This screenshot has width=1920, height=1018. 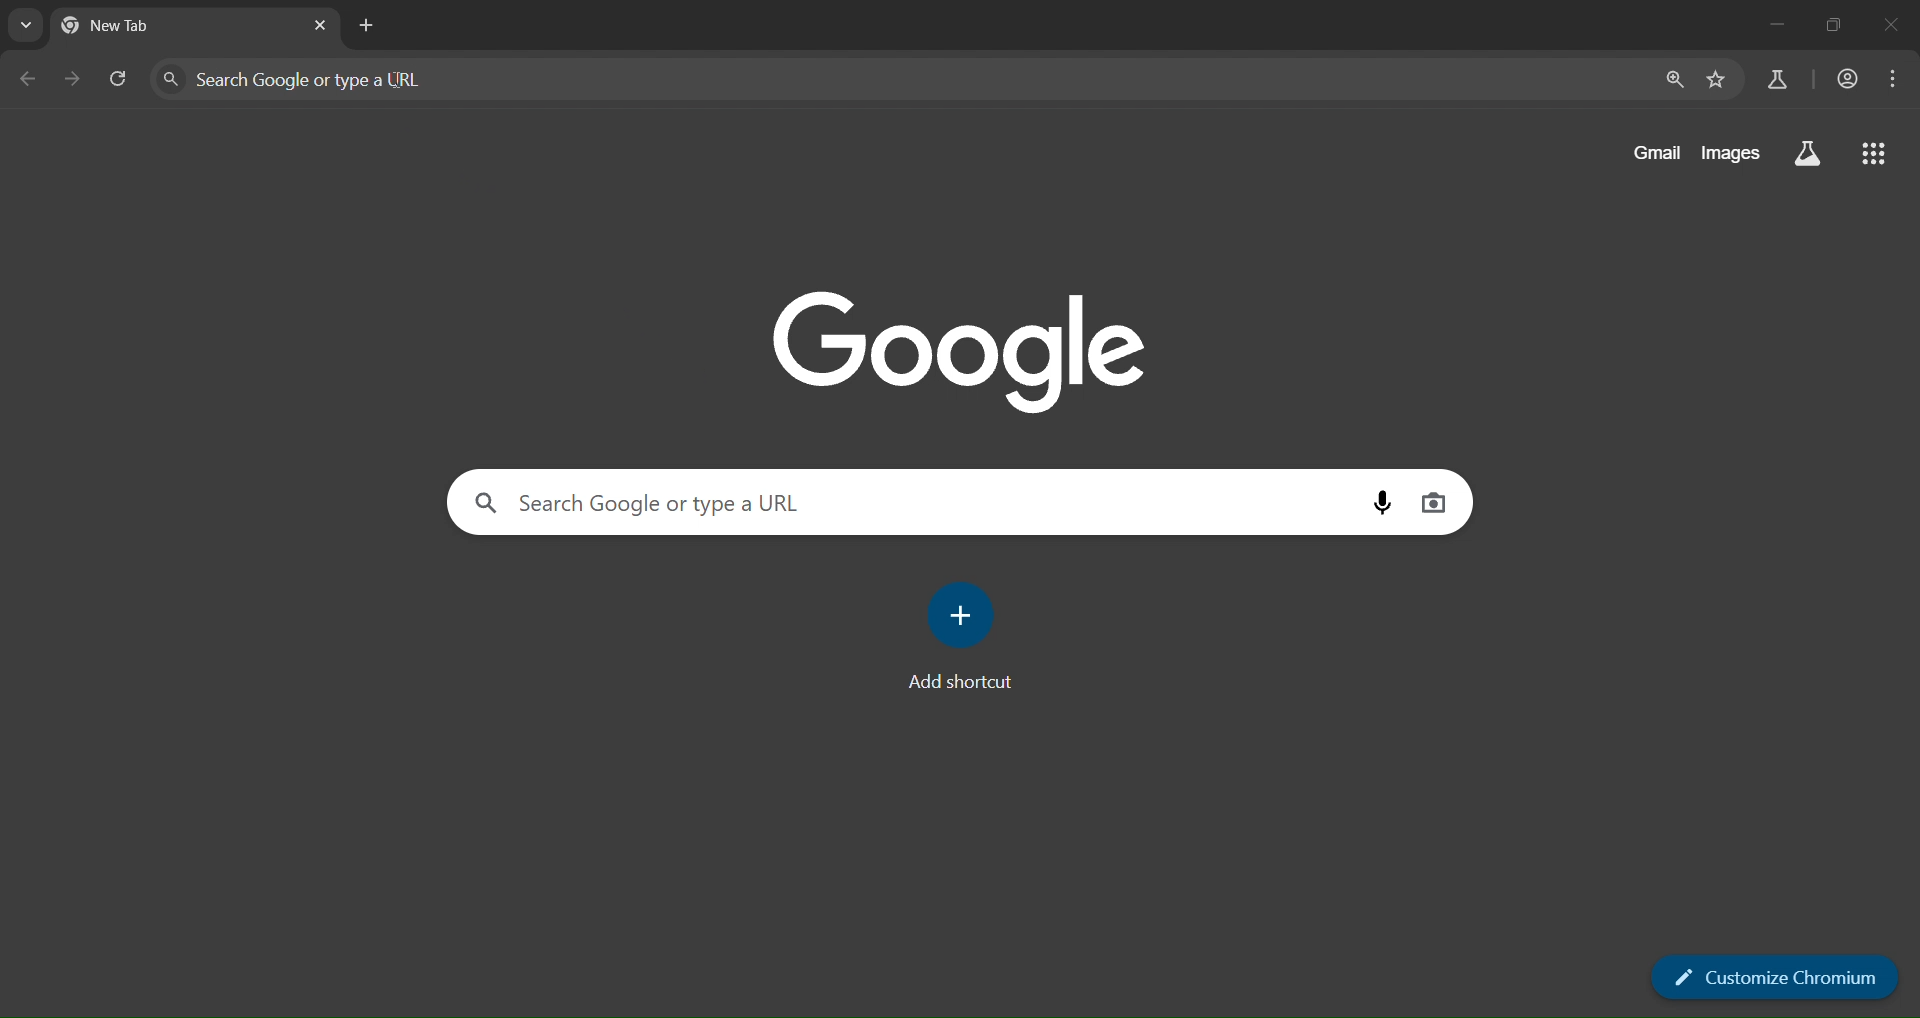 I want to click on voice search, so click(x=1436, y=505).